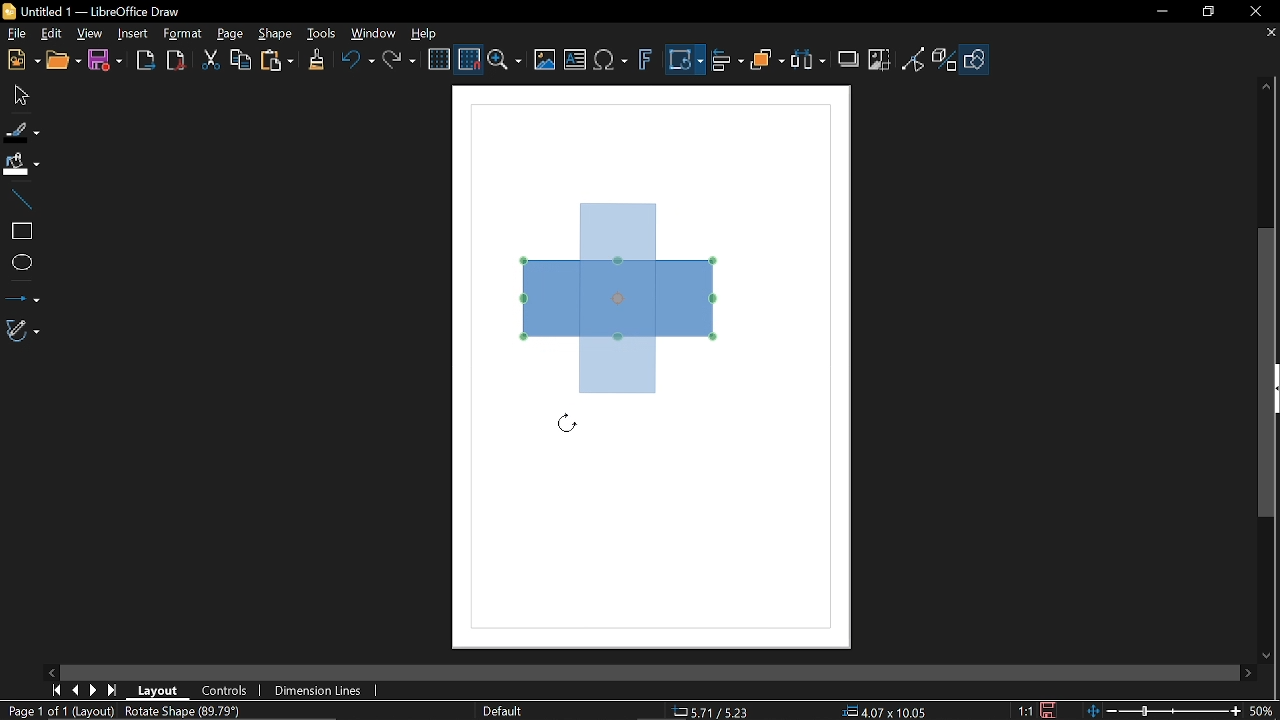  I want to click on Move down, so click(1270, 656).